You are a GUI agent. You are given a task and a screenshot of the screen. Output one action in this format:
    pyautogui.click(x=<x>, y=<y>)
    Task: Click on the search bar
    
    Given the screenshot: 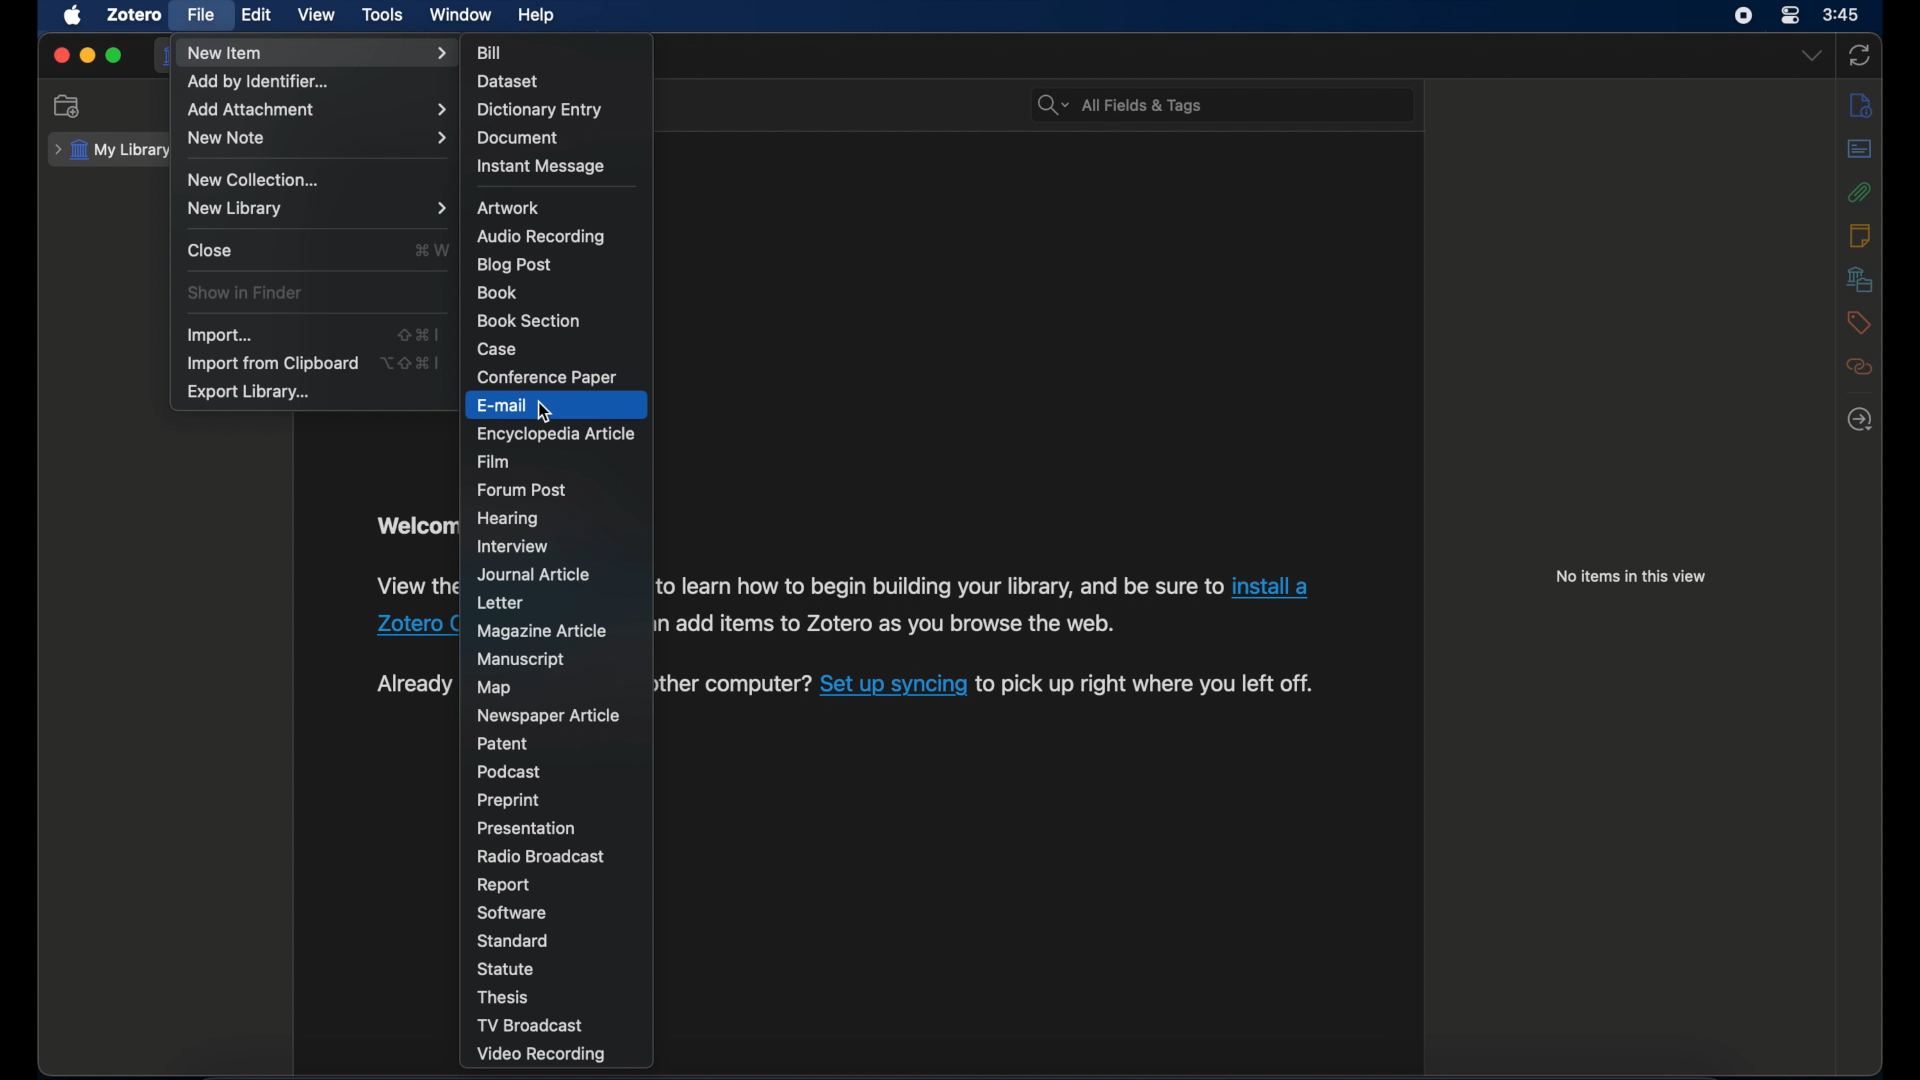 What is the action you would take?
    pyautogui.click(x=1118, y=104)
    